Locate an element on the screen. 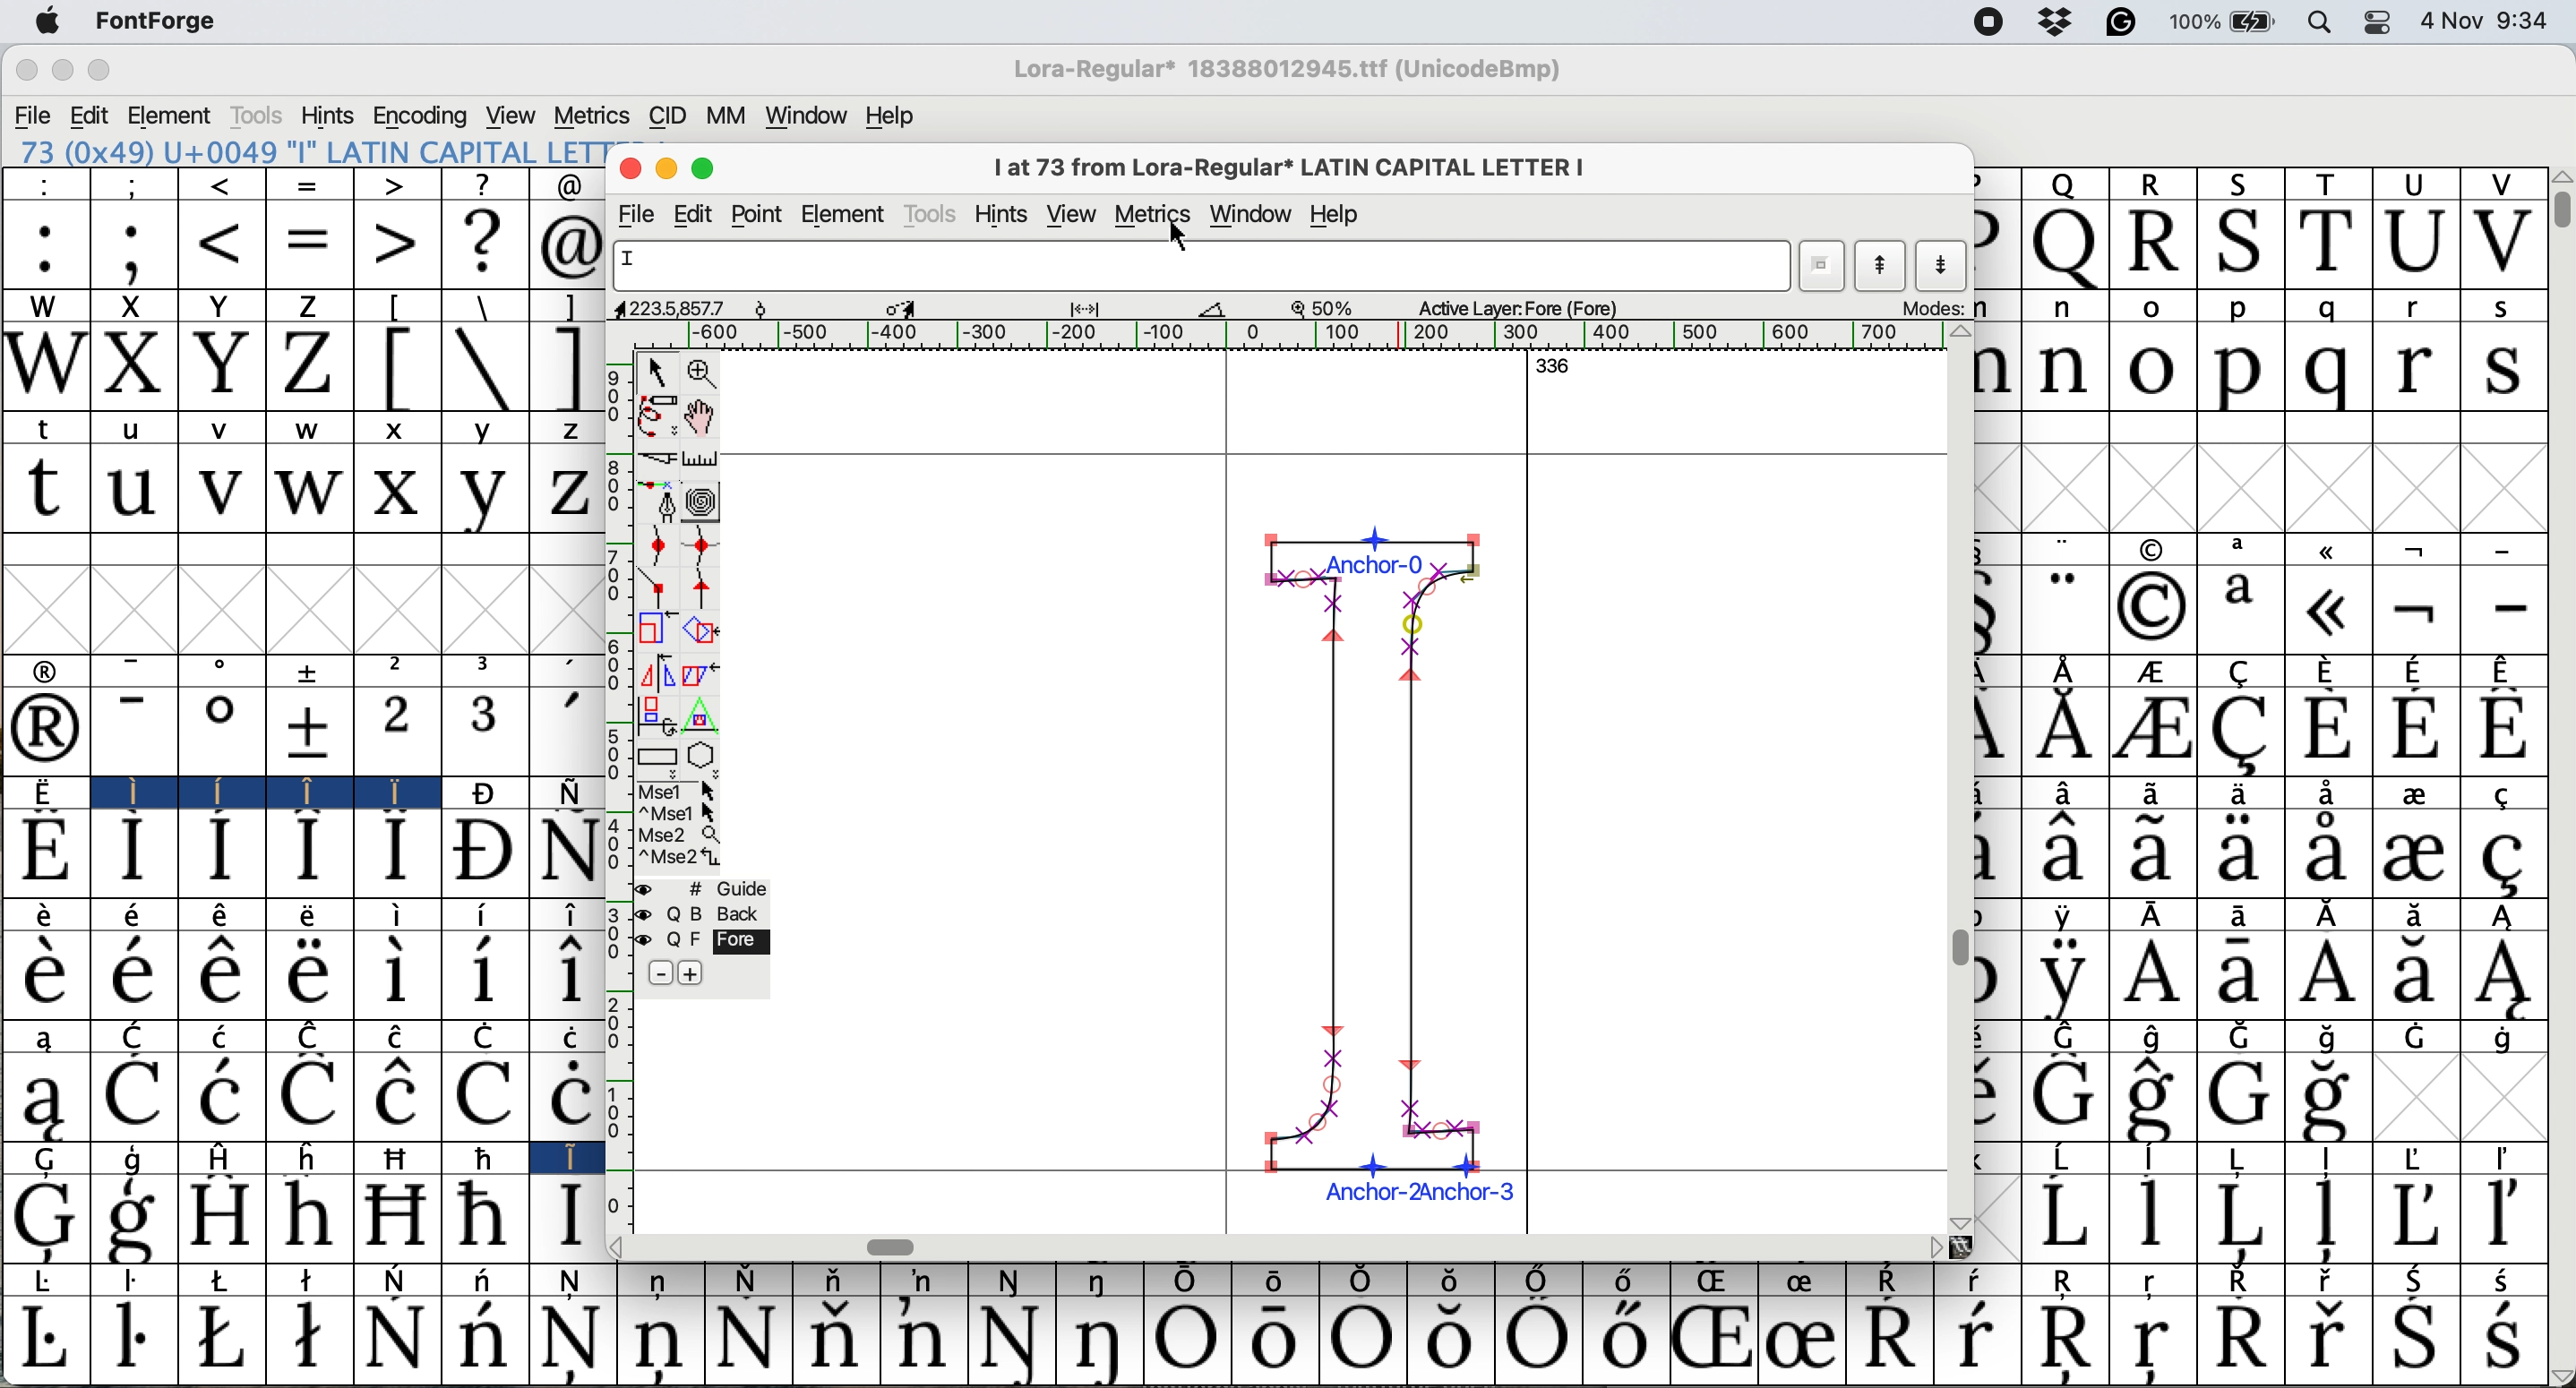 This screenshot has height=1388, width=2576.  is located at coordinates (665, 306).